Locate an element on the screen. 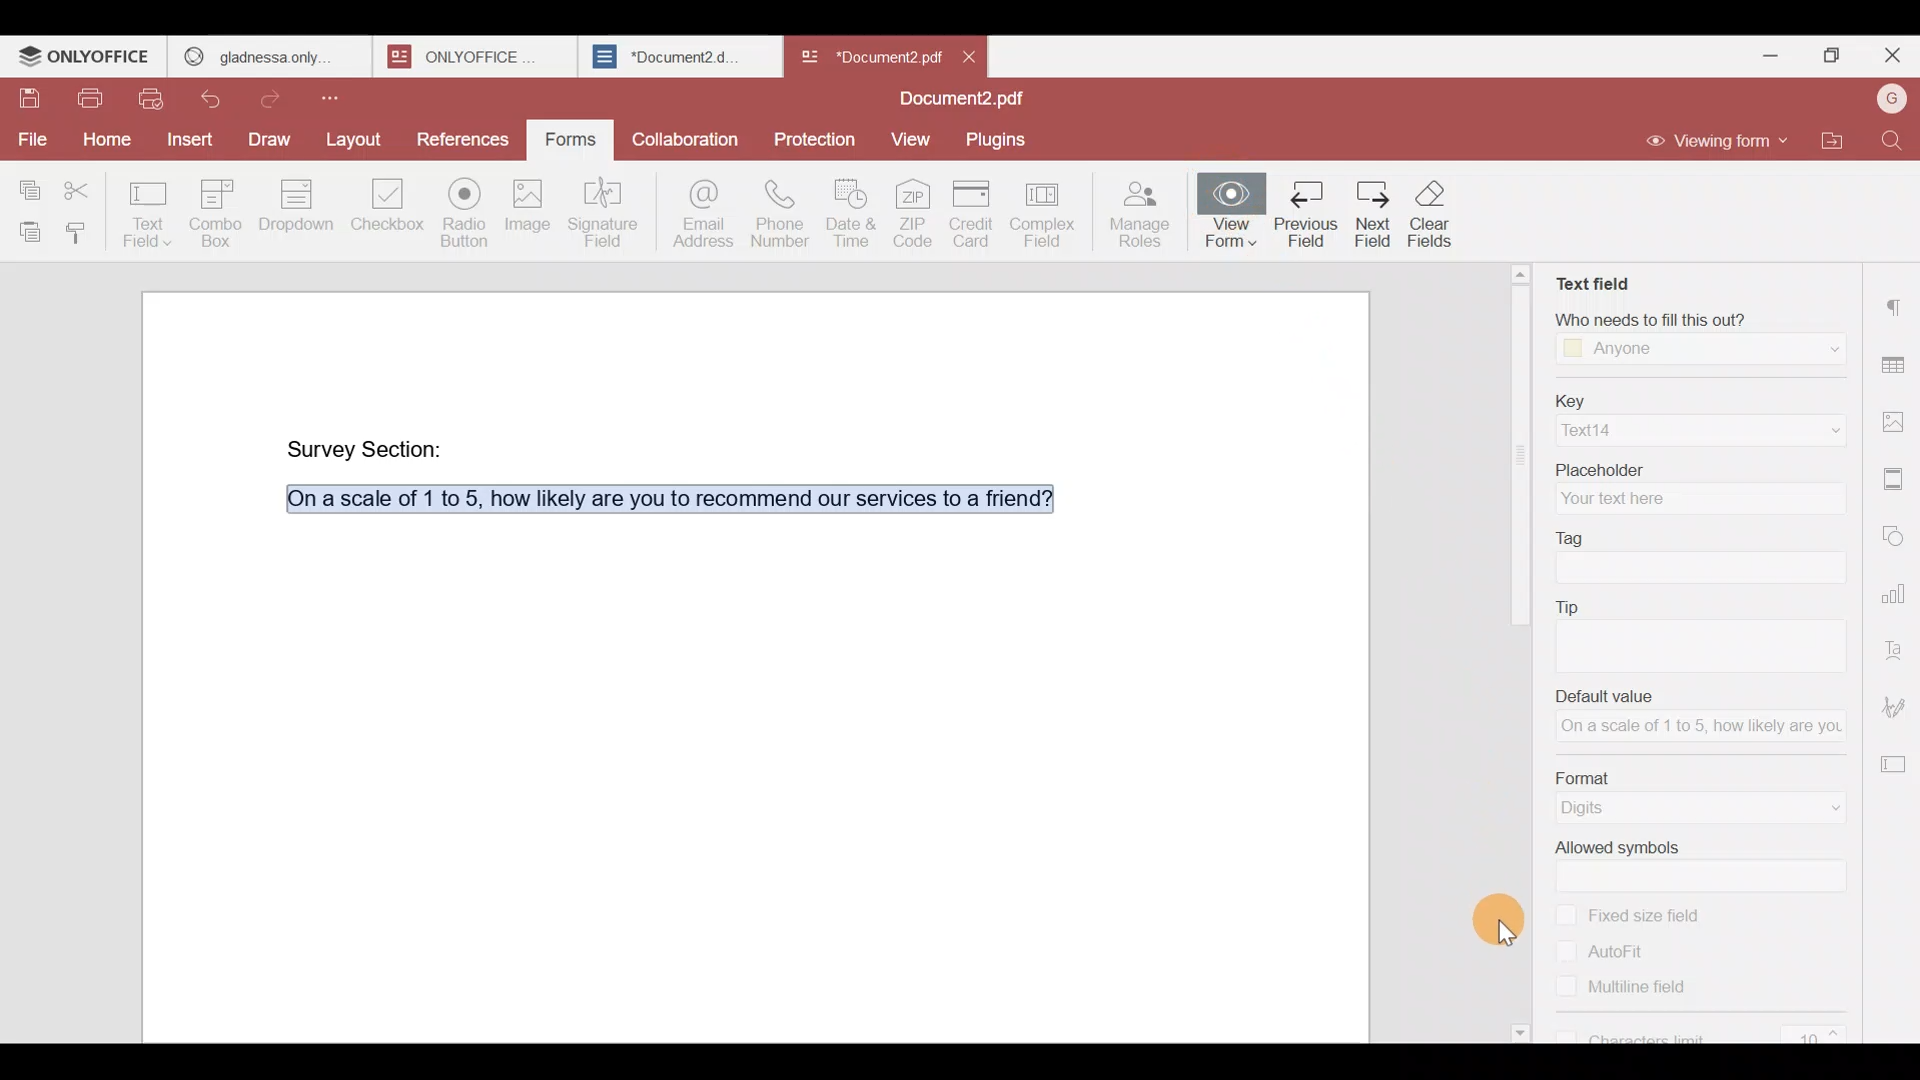  Home is located at coordinates (104, 137).